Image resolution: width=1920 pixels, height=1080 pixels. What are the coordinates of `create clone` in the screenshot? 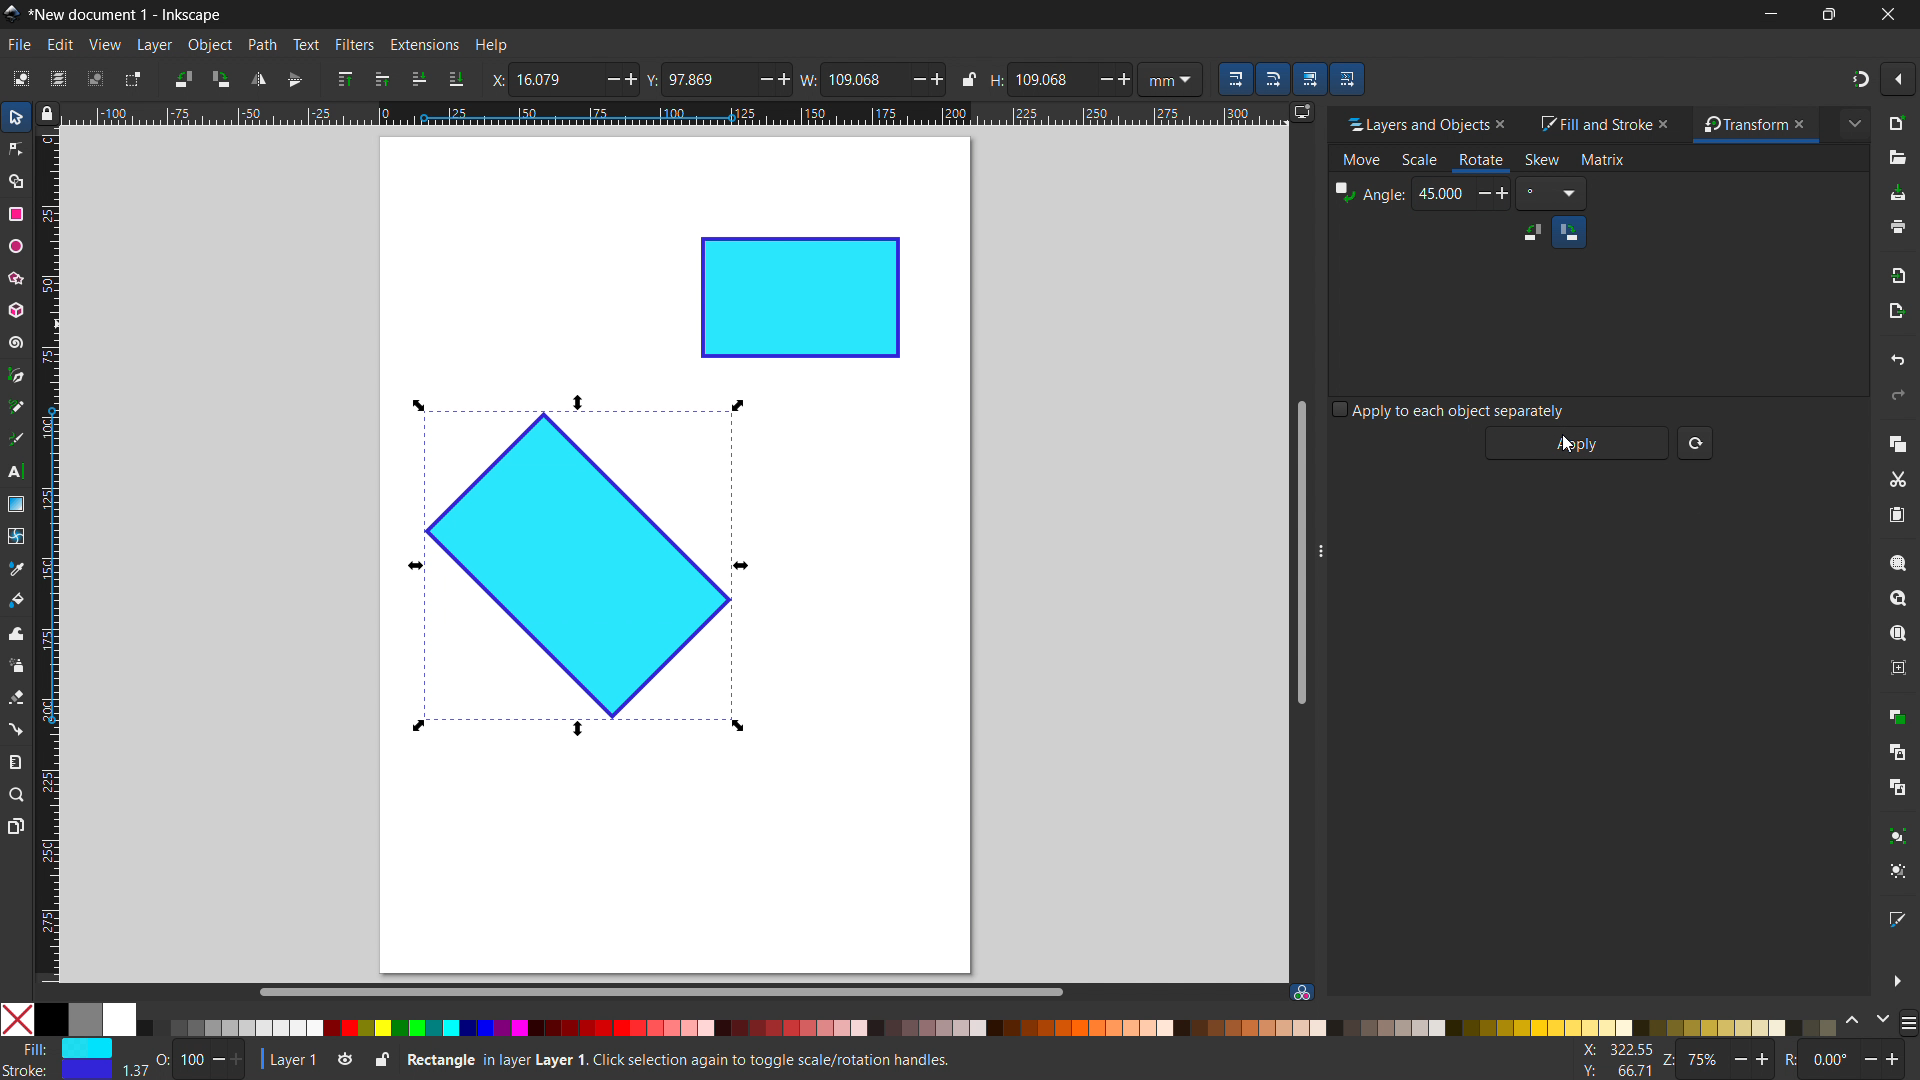 It's located at (1896, 750).